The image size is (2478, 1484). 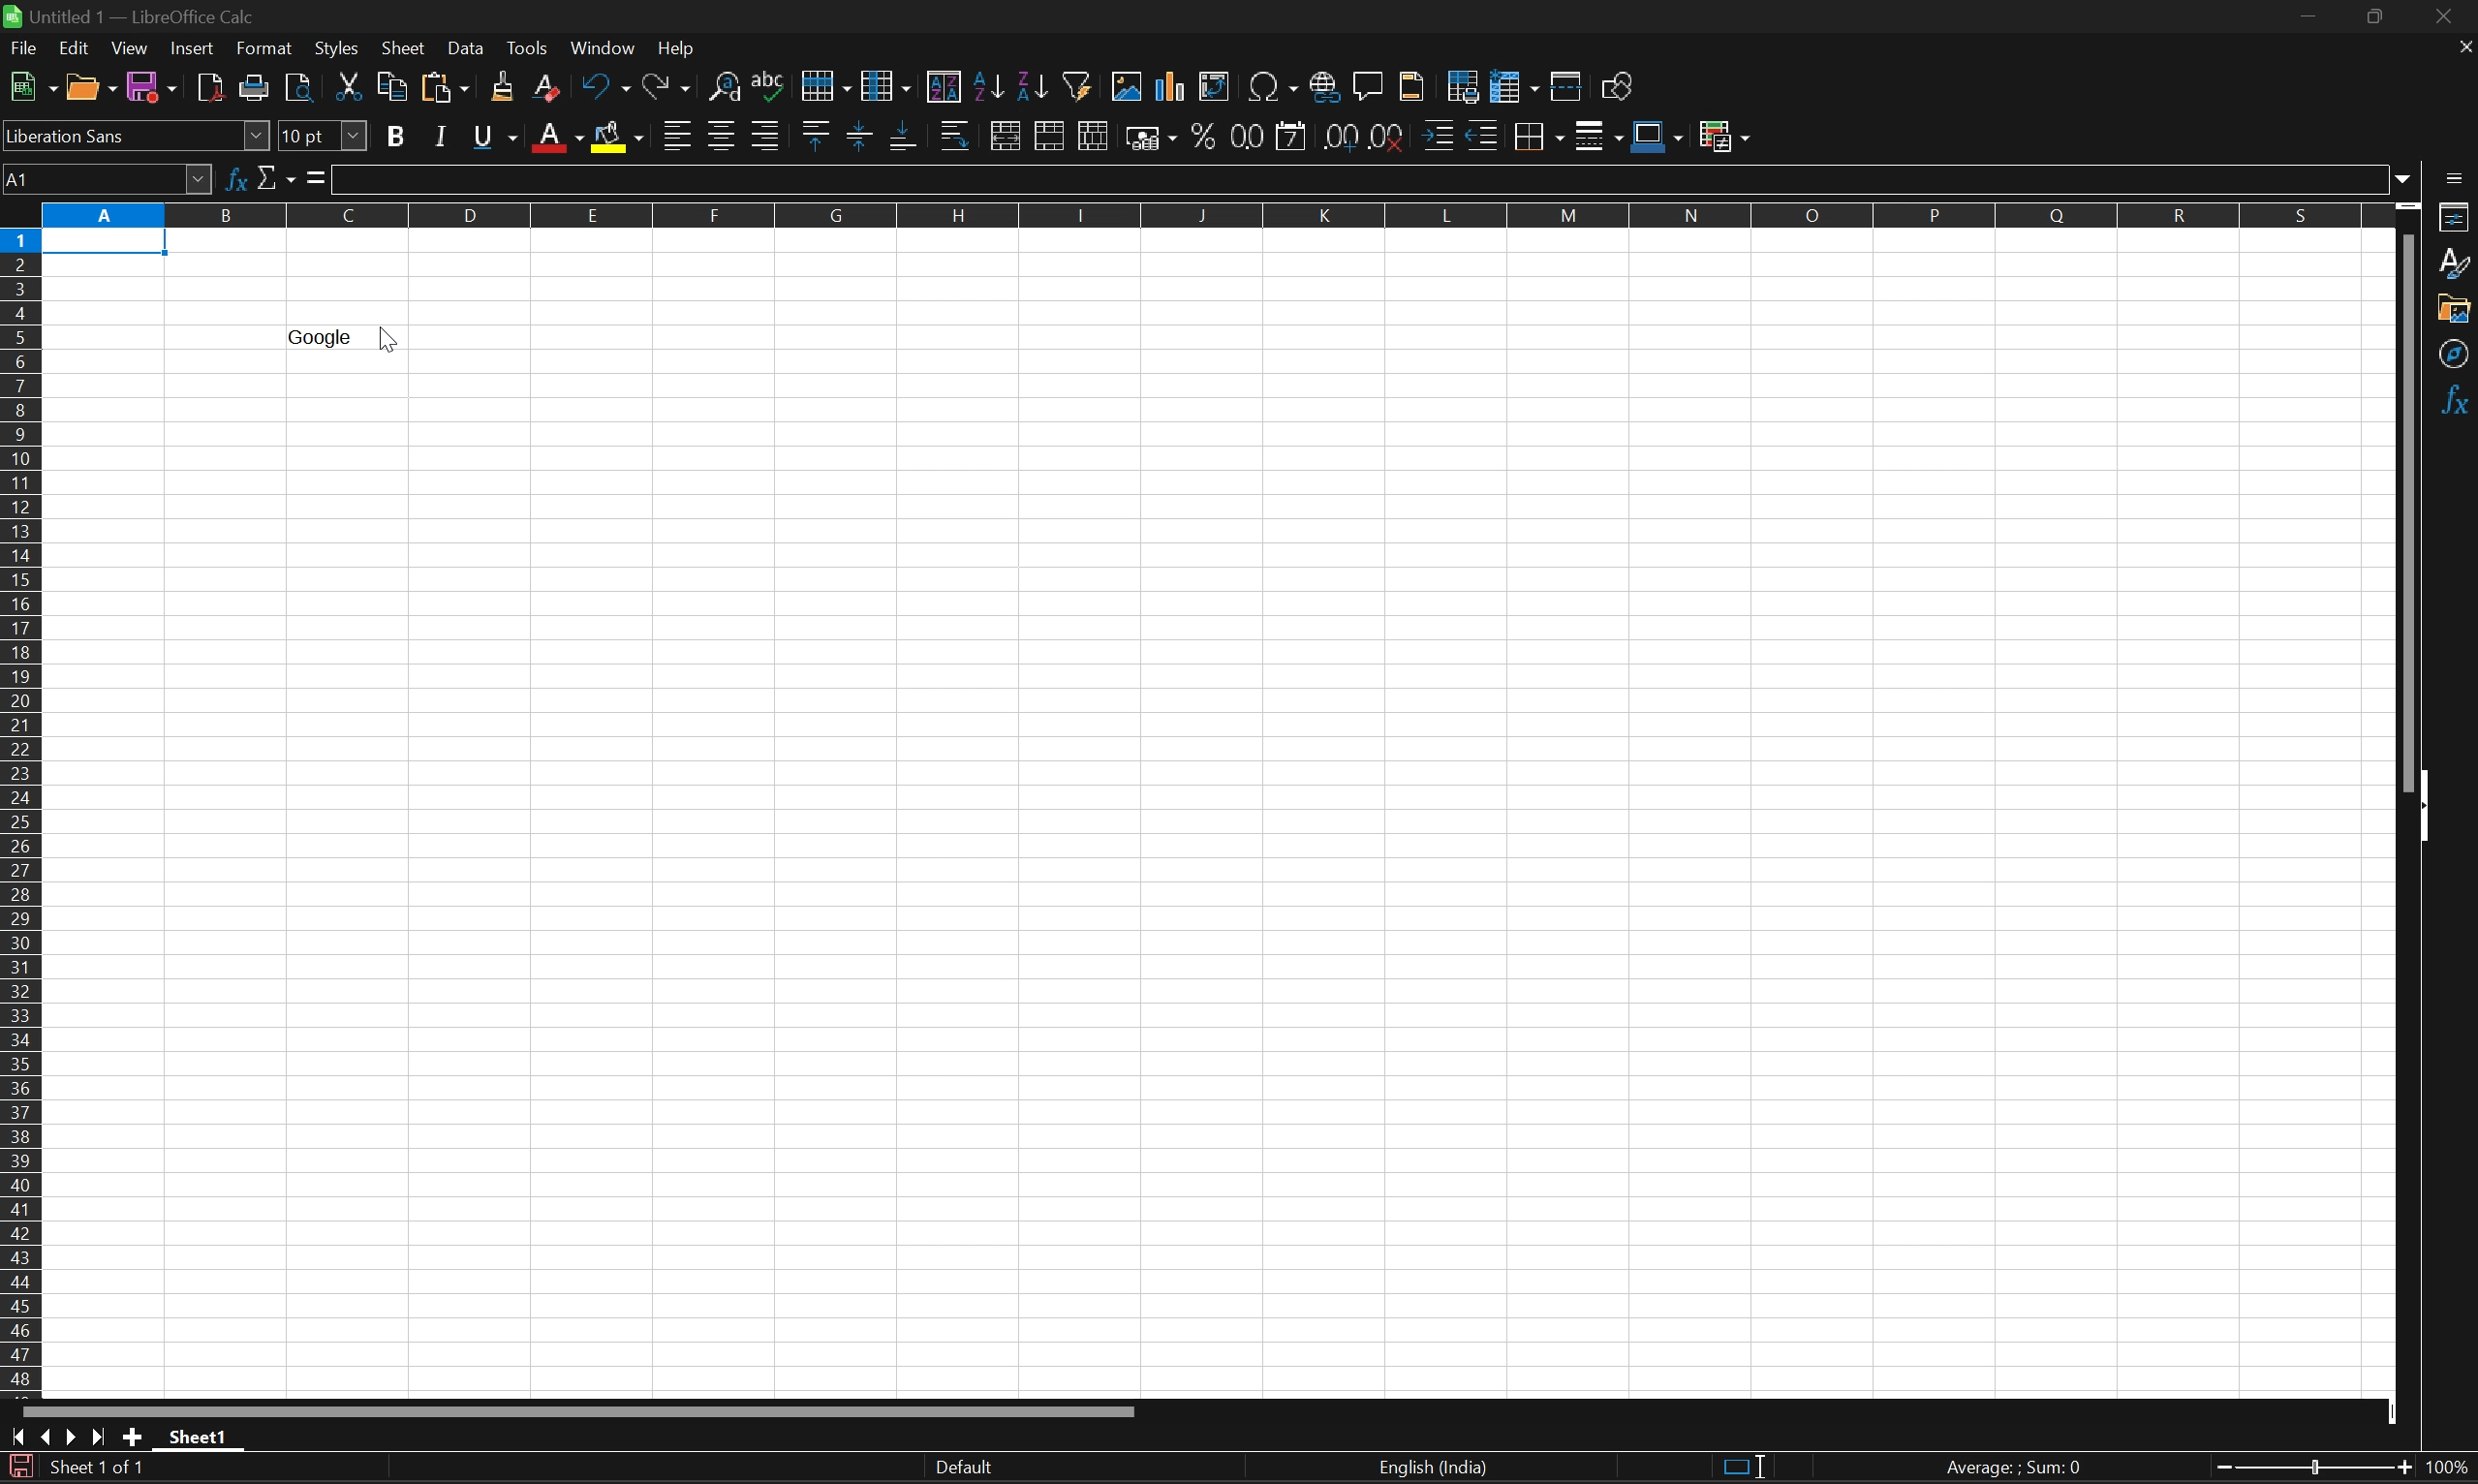 What do you see at coordinates (988, 86) in the screenshot?
I see `Sort ascending` at bounding box center [988, 86].